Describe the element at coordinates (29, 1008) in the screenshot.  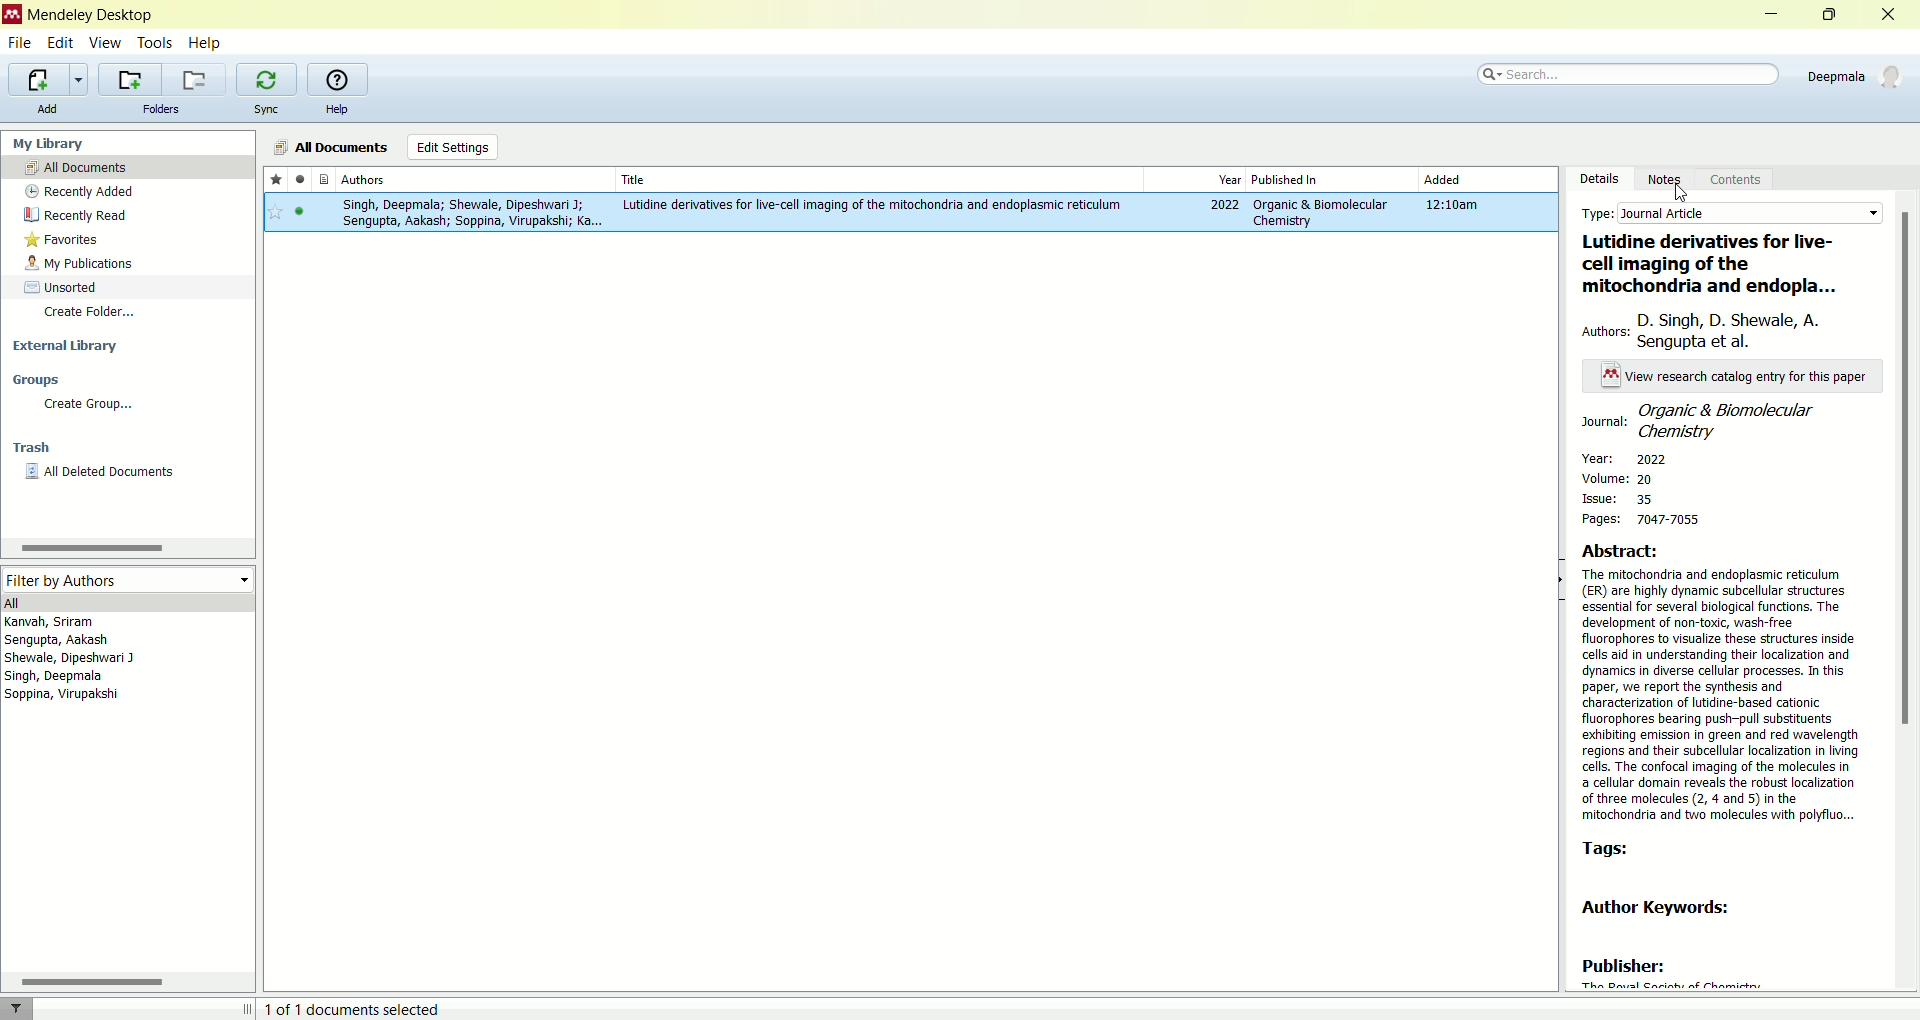
I see `filter documents by authors, tags or publication` at that location.